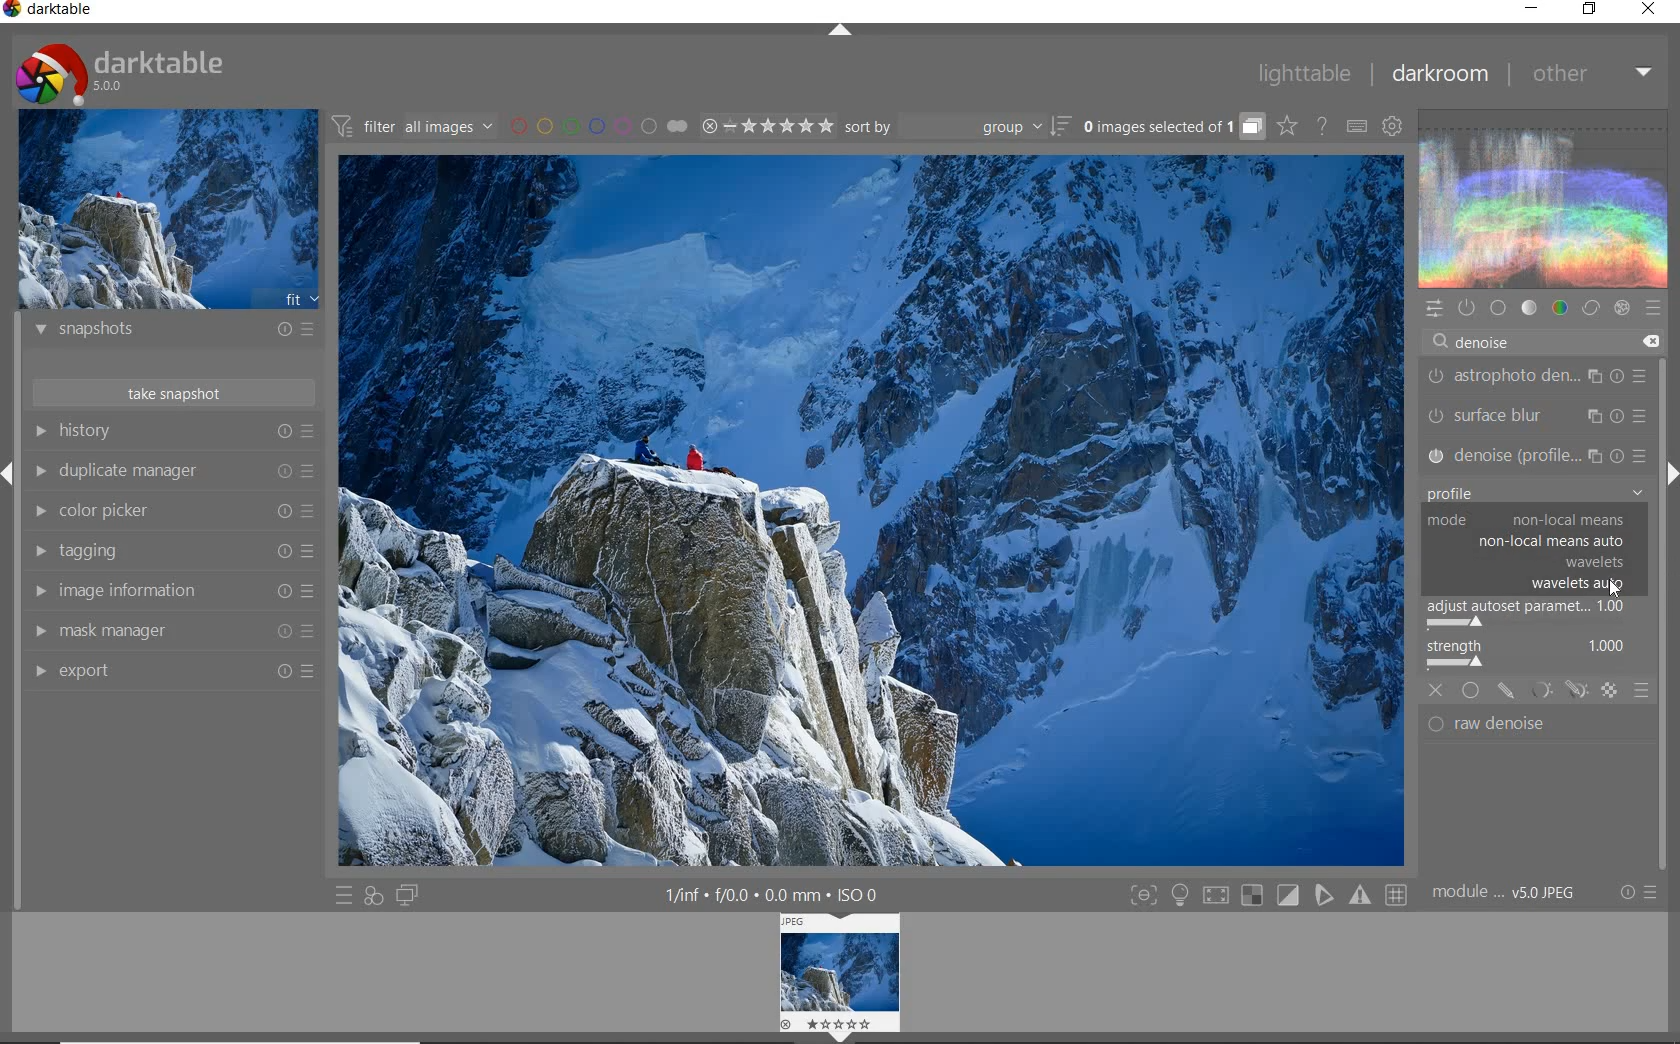 The width and height of the screenshot is (1680, 1044). Describe the element at coordinates (170, 511) in the screenshot. I see `color picker` at that location.